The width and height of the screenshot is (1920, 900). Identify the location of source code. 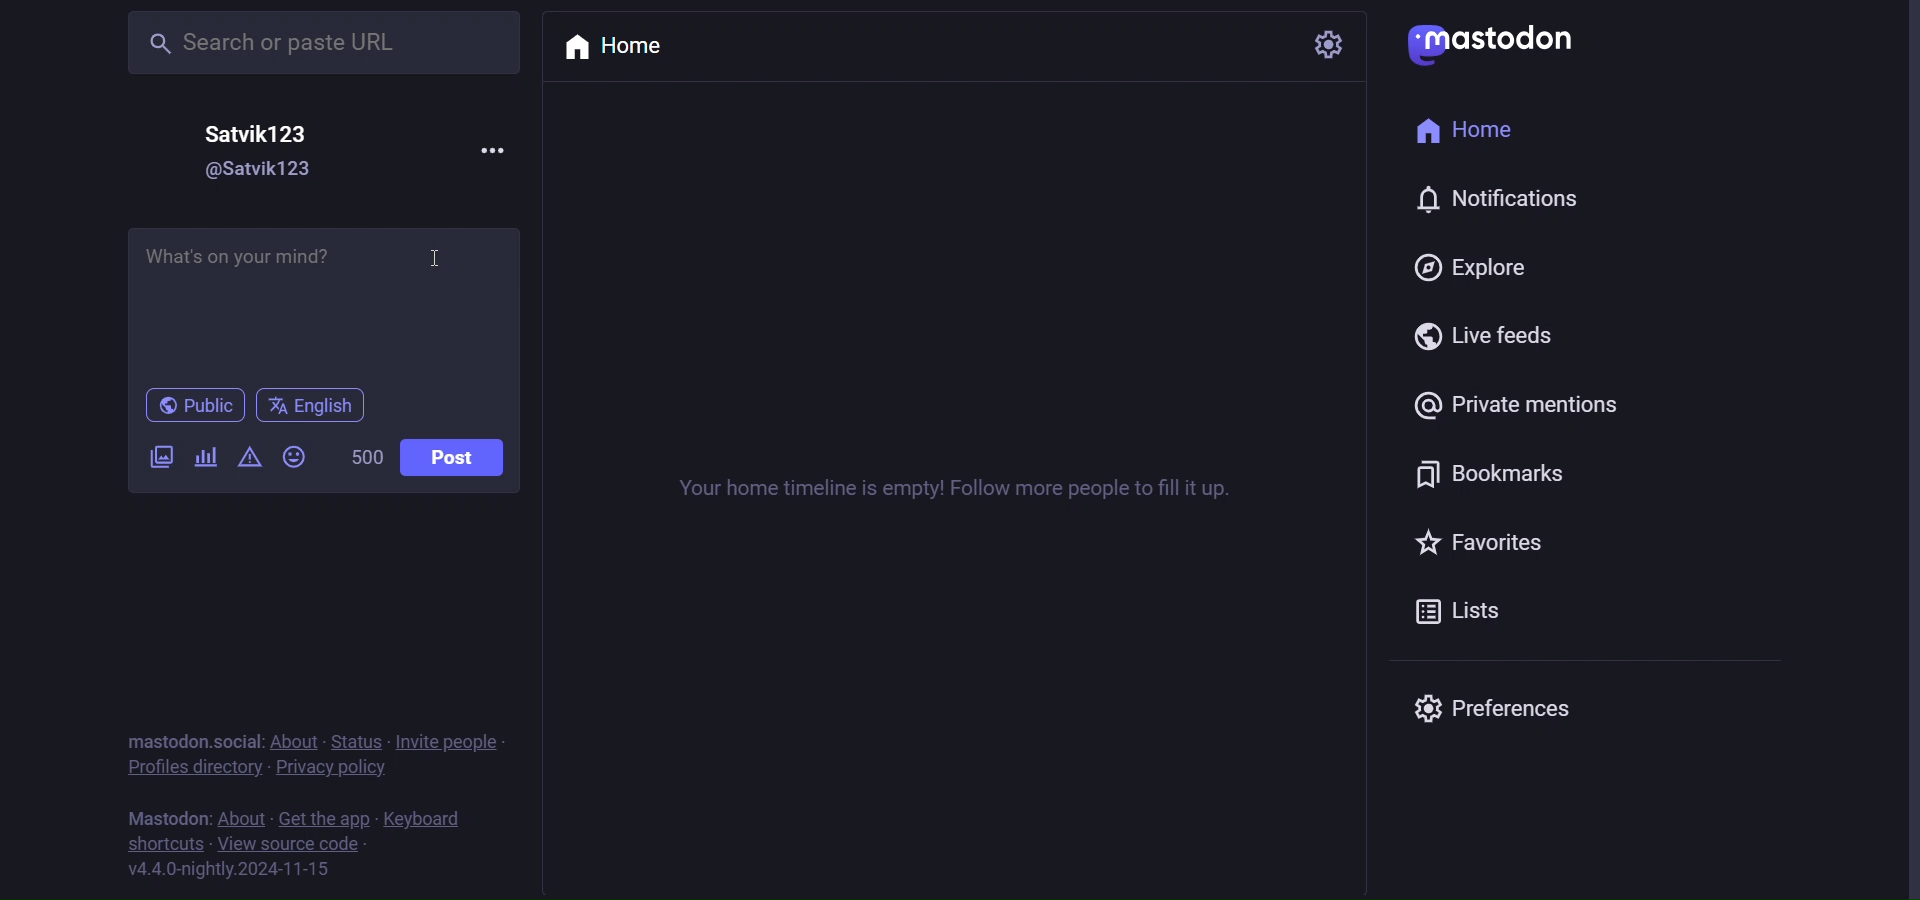
(292, 846).